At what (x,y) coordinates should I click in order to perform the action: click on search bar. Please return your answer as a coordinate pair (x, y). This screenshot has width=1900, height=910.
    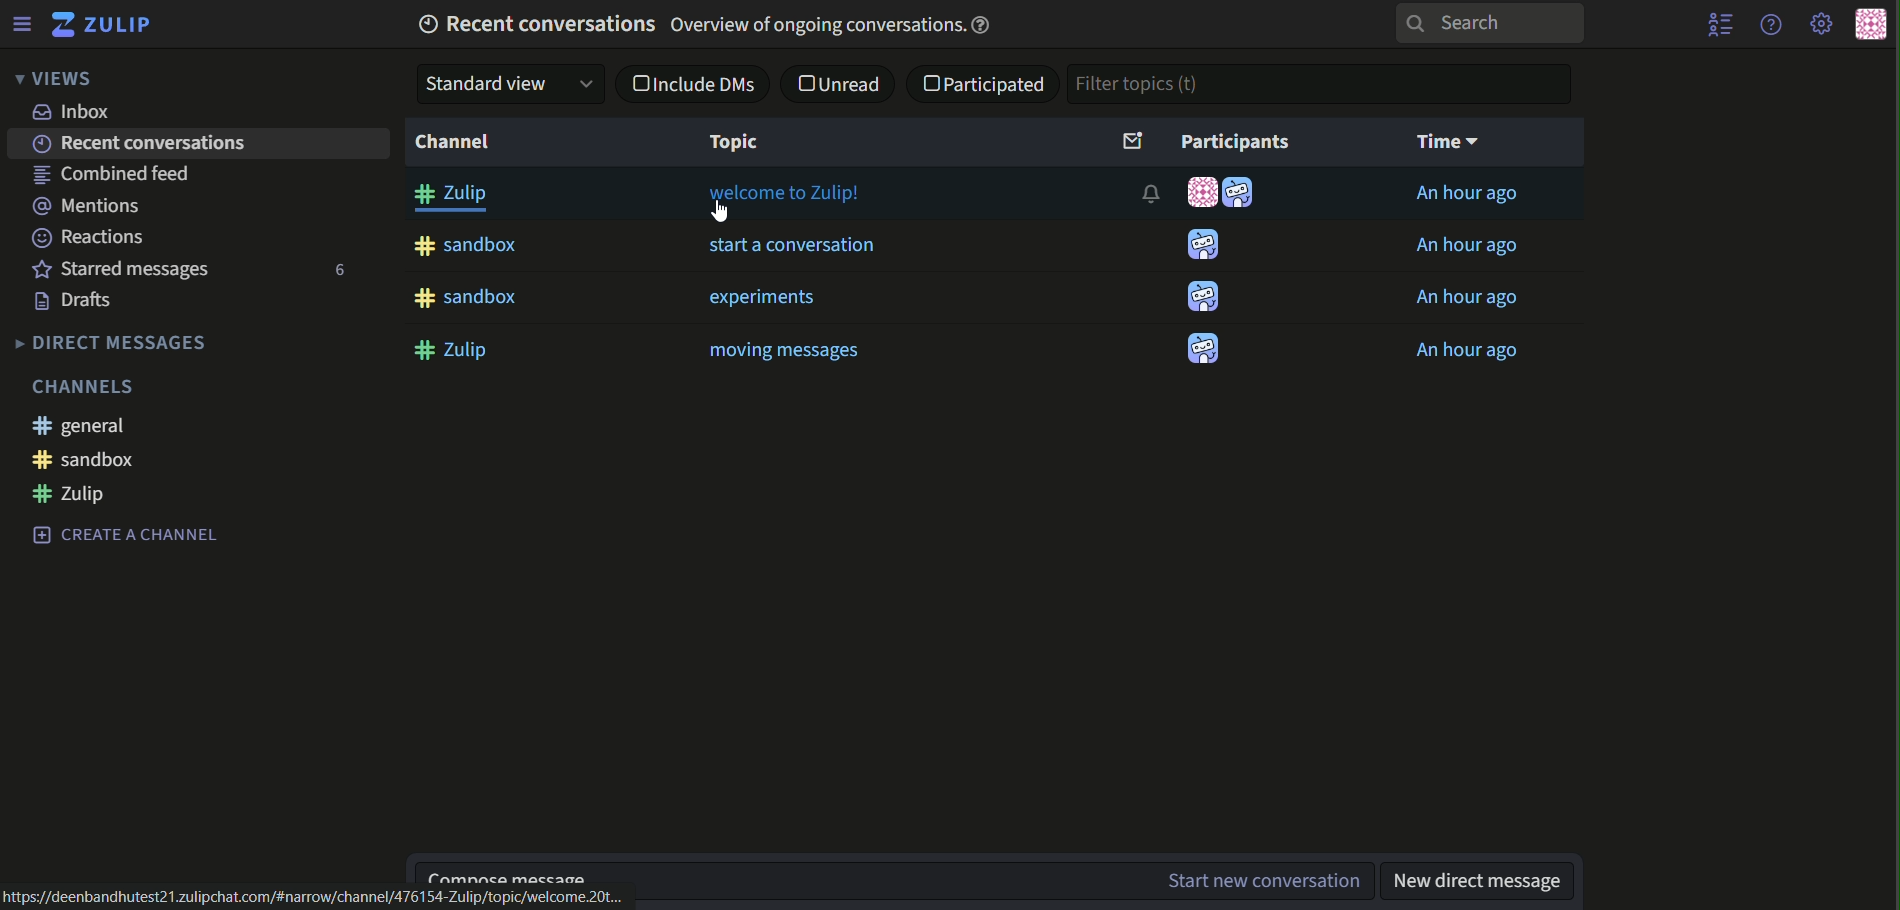
    Looking at the image, I should click on (1486, 23).